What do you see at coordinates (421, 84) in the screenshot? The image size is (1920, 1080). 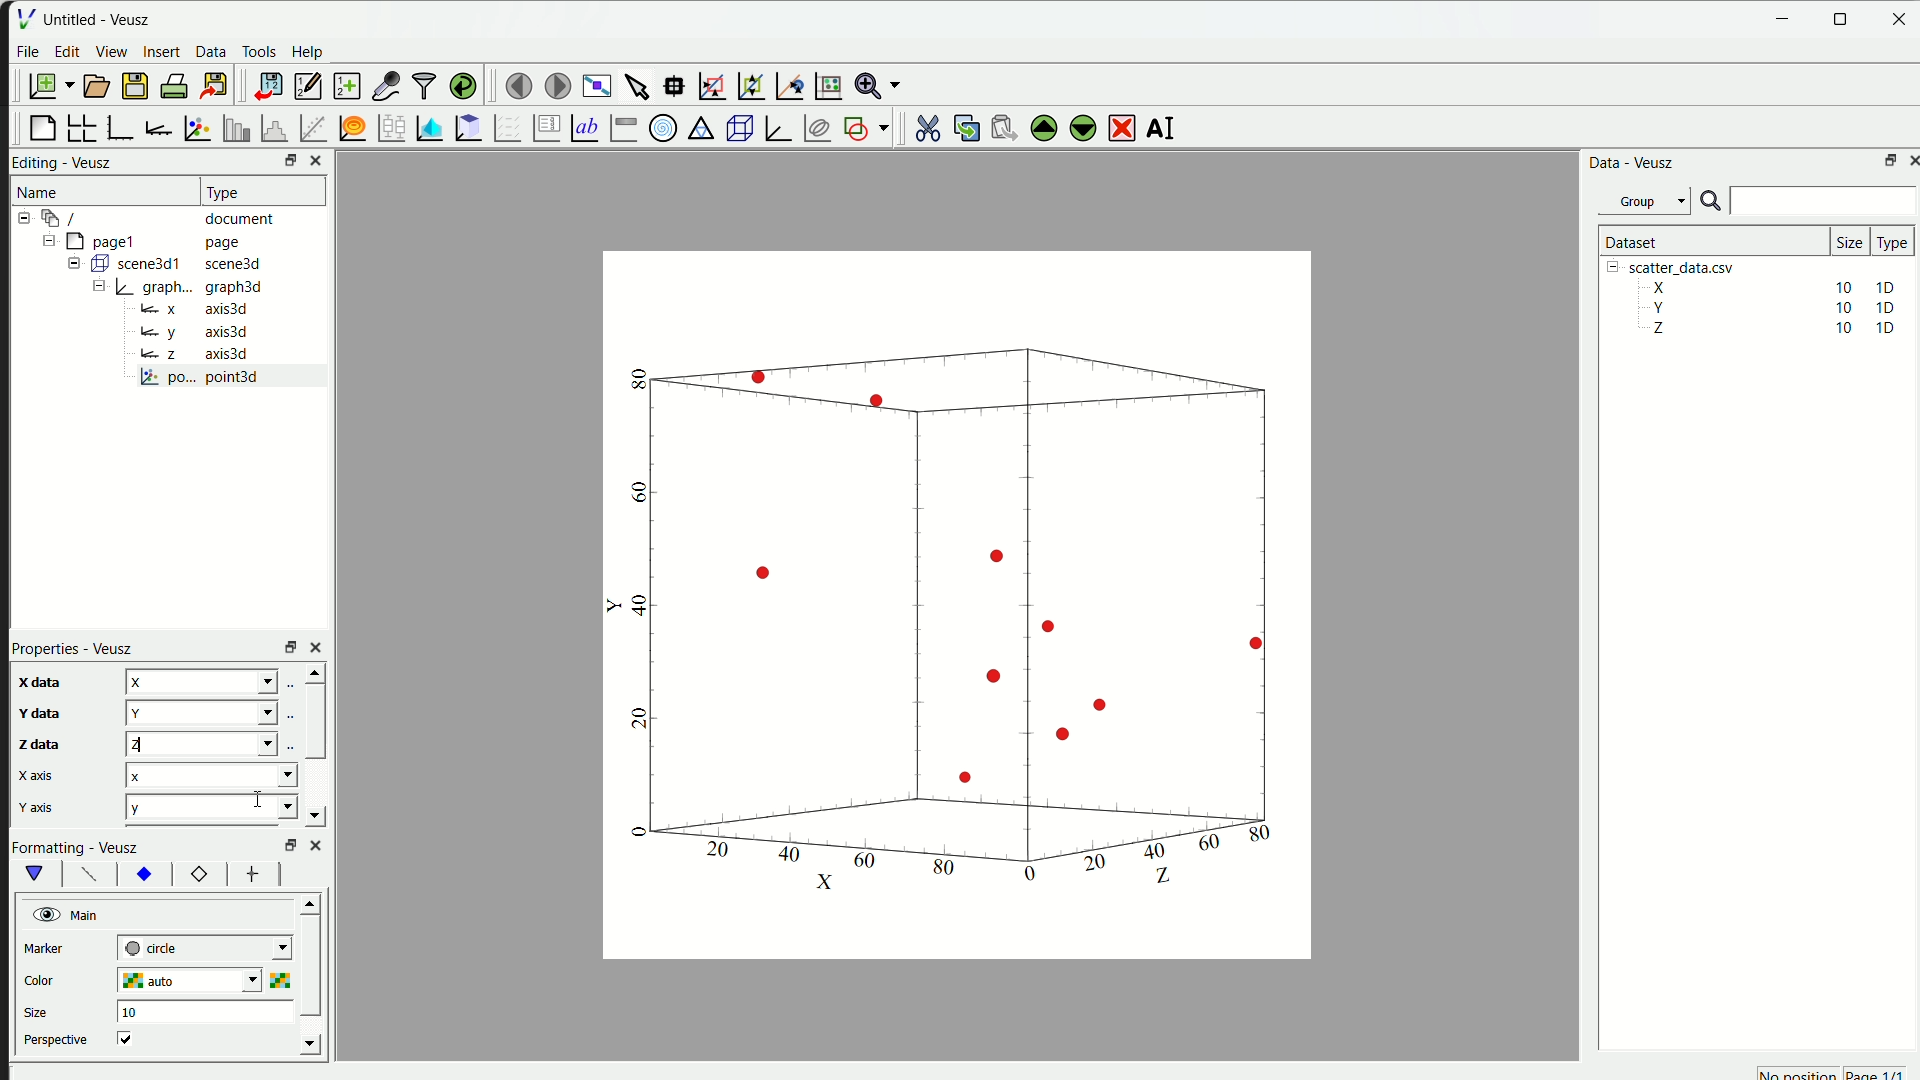 I see `filter data` at bounding box center [421, 84].